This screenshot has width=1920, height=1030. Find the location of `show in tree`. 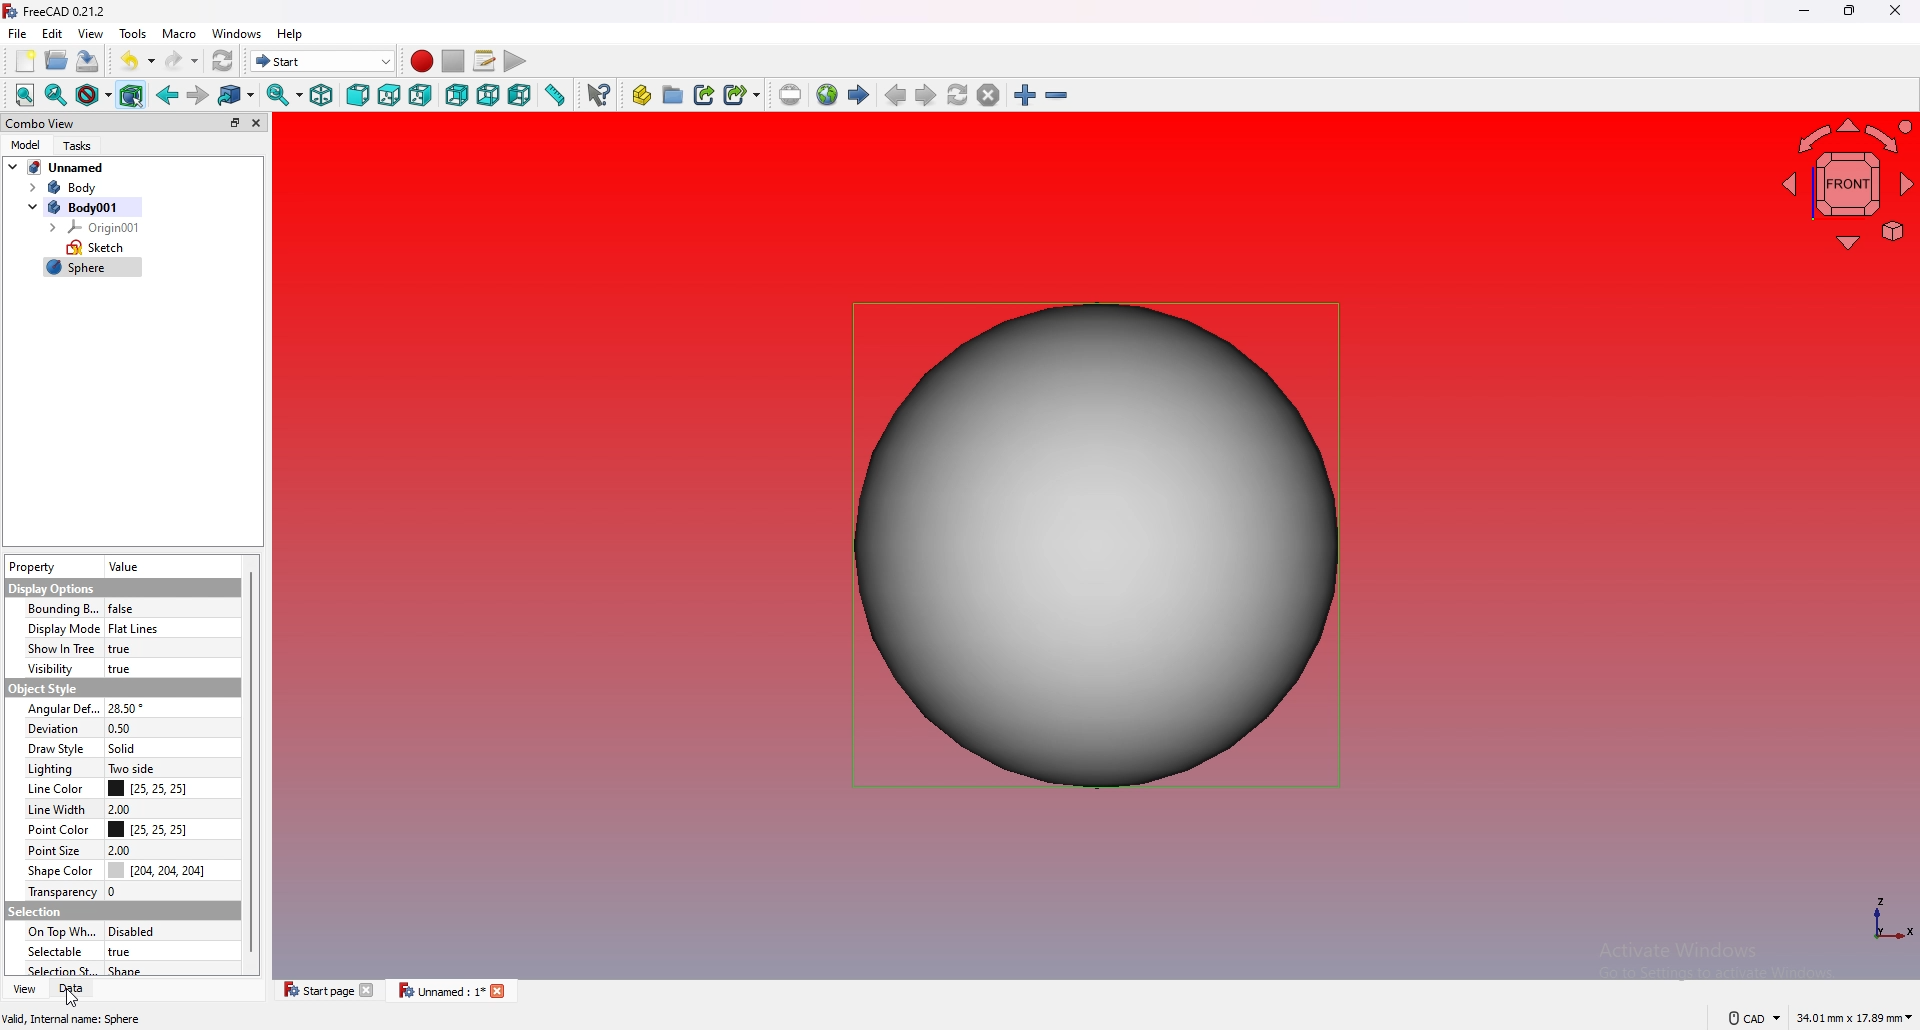

show in tree is located at coordinates (126, 649).